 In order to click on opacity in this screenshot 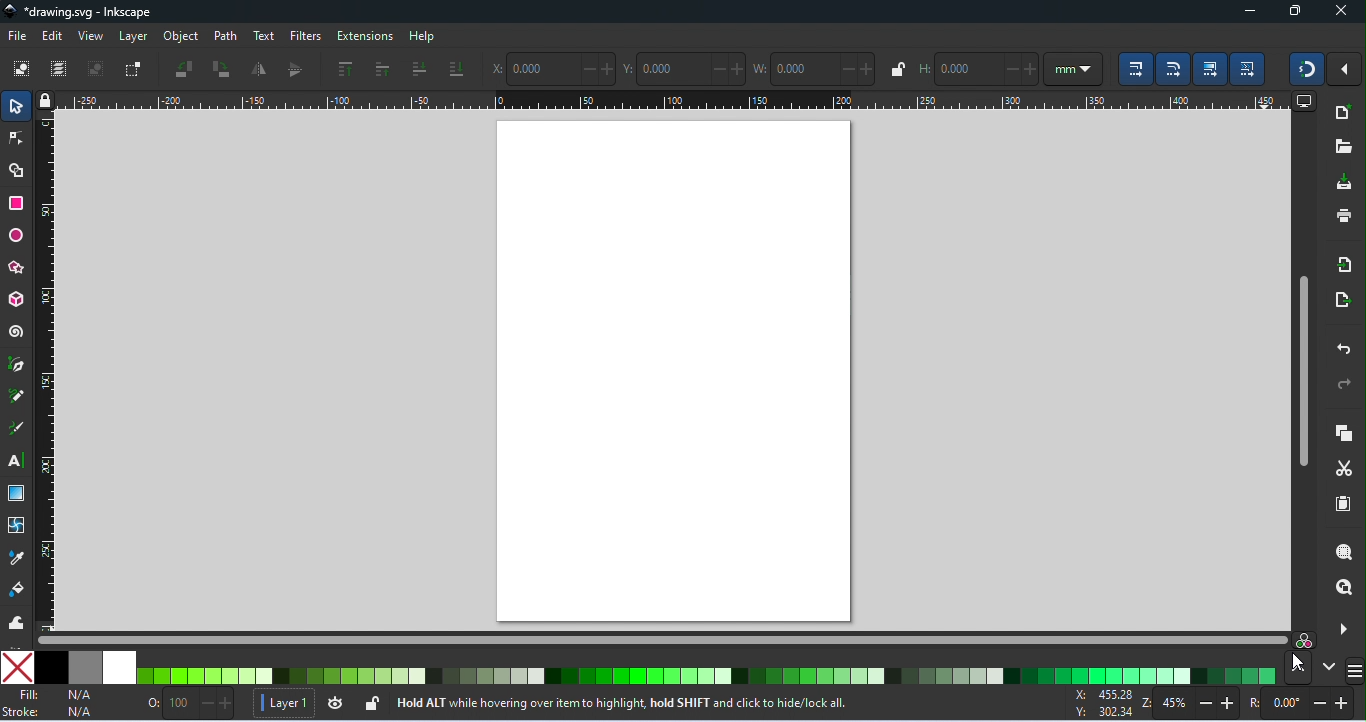, I will do `click(191, 703)`.